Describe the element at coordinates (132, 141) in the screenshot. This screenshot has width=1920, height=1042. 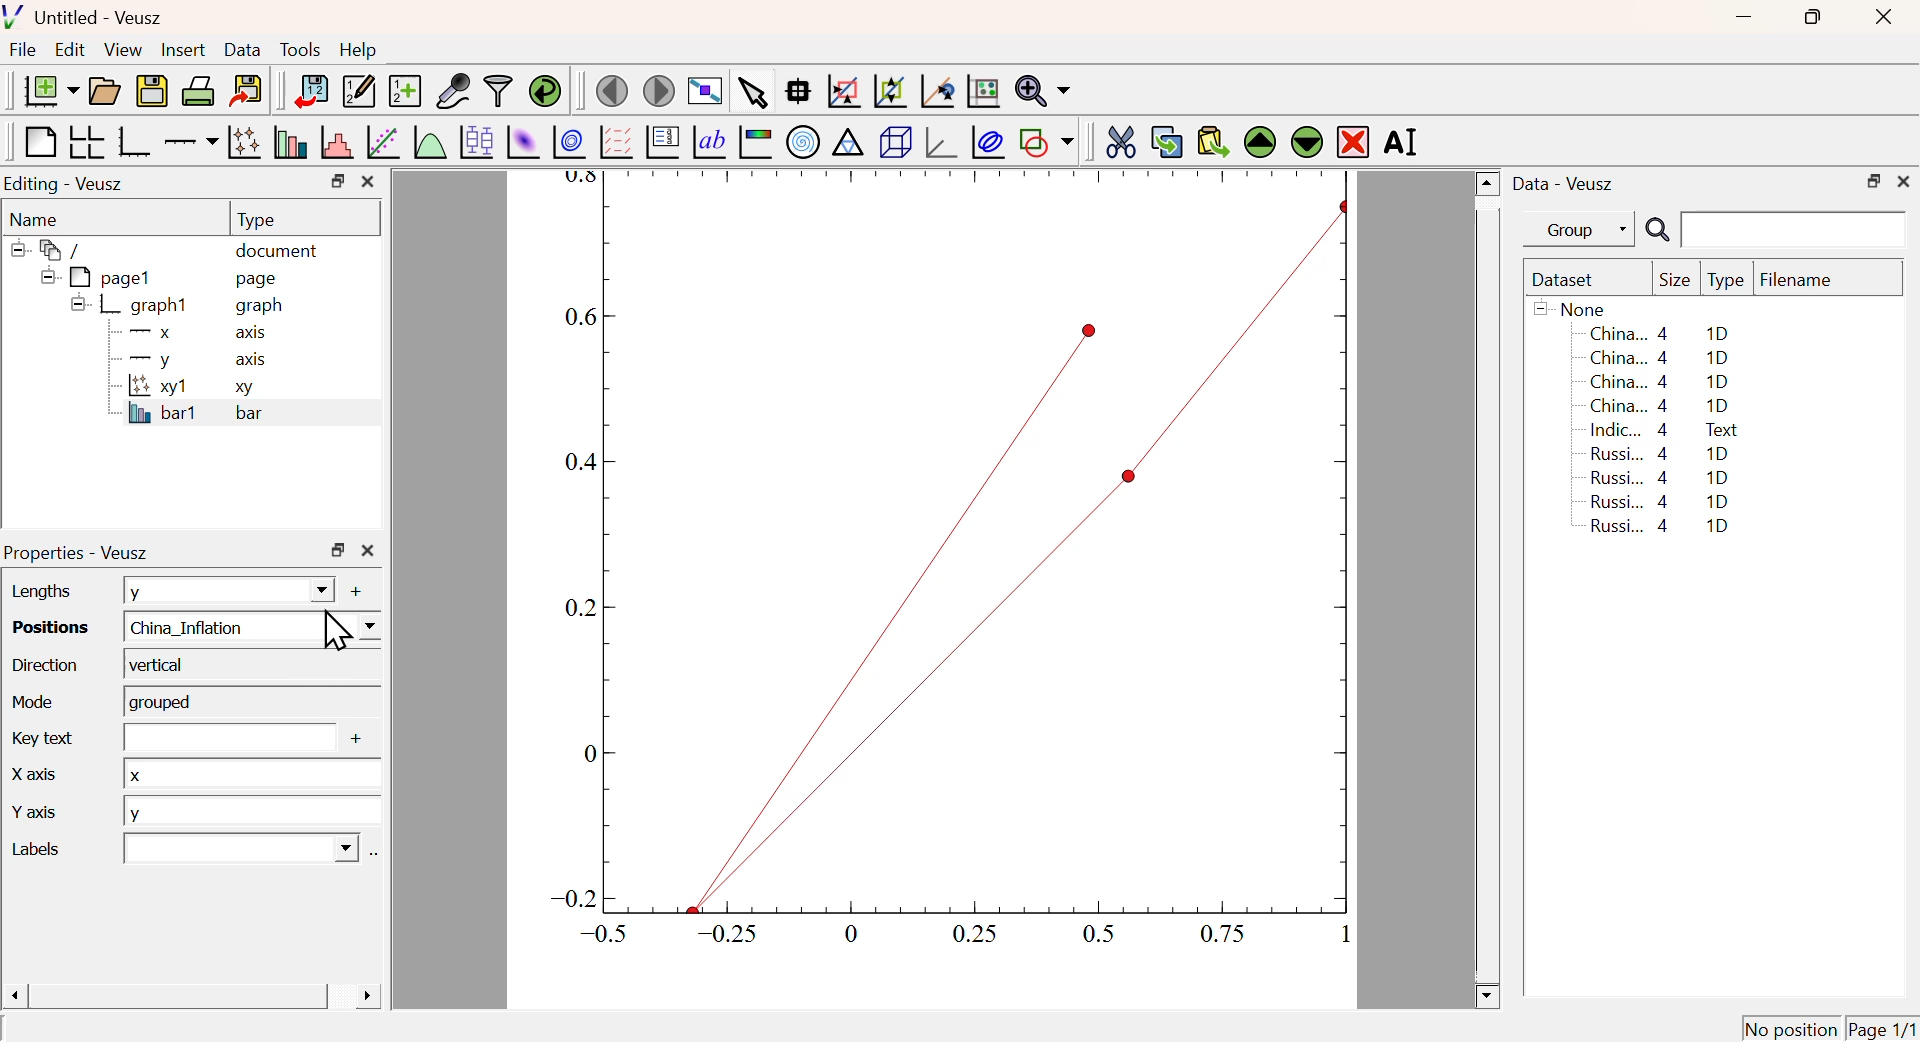
I see `Base Graph` at that location.